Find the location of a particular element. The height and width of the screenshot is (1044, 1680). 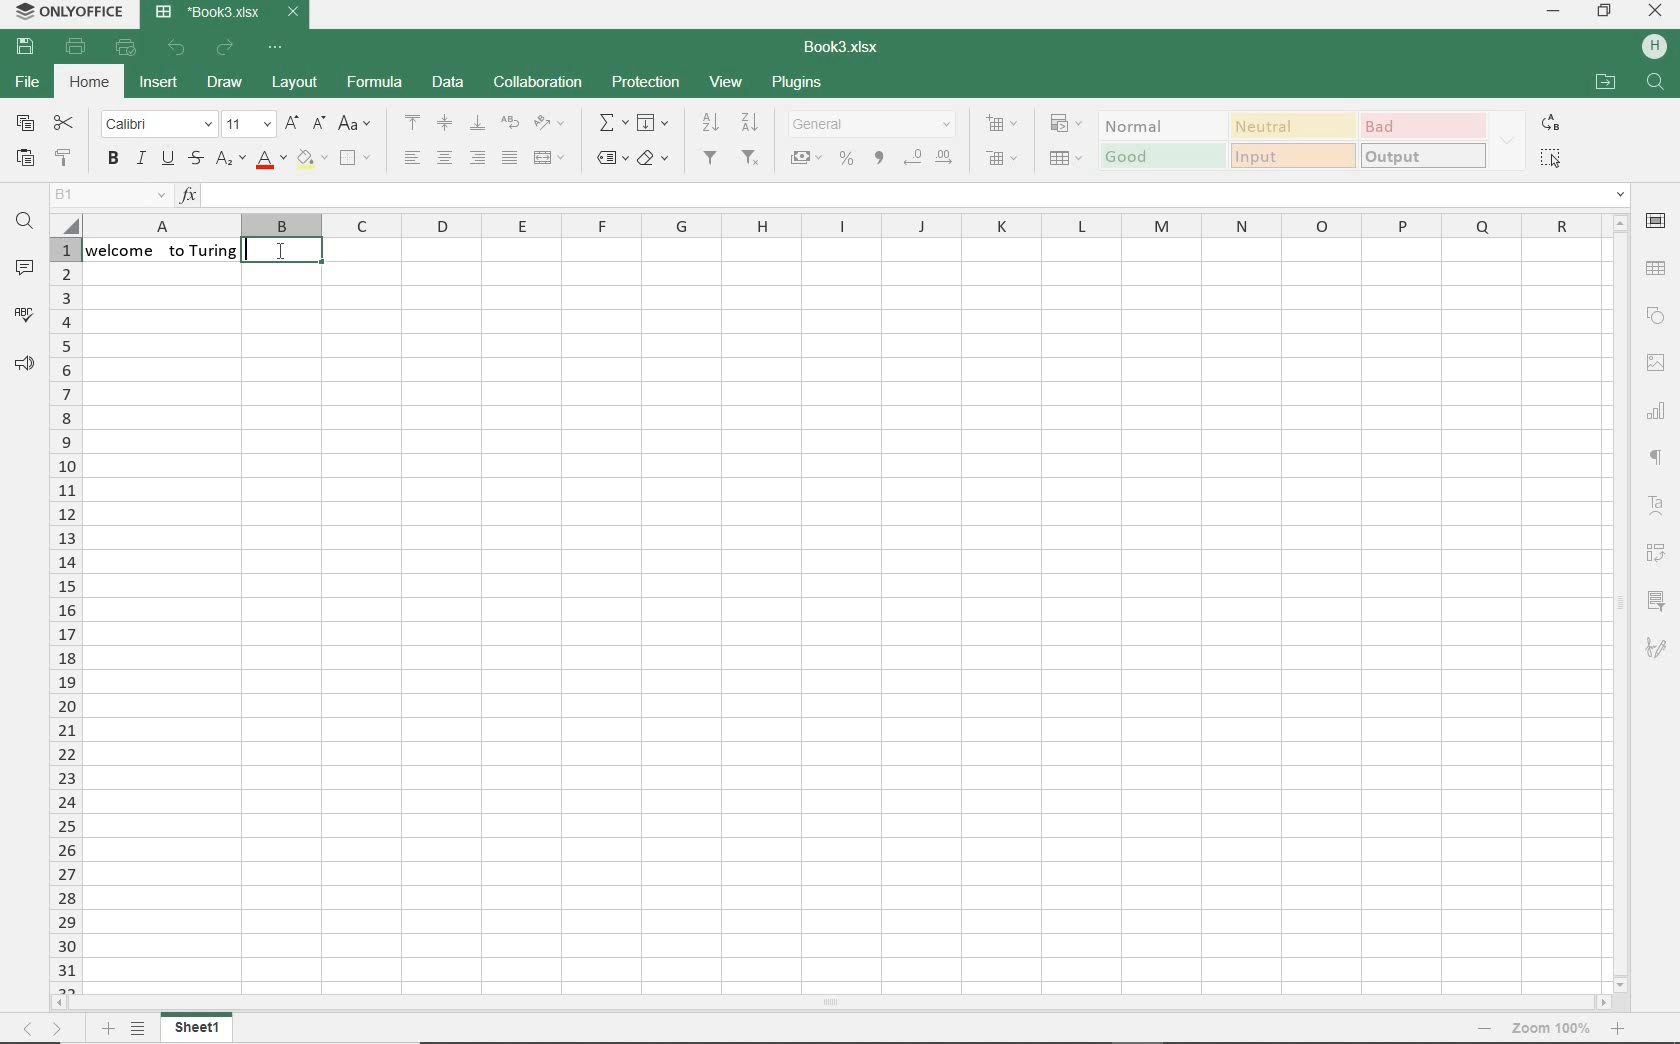

save is located at coordinates (25, 47).